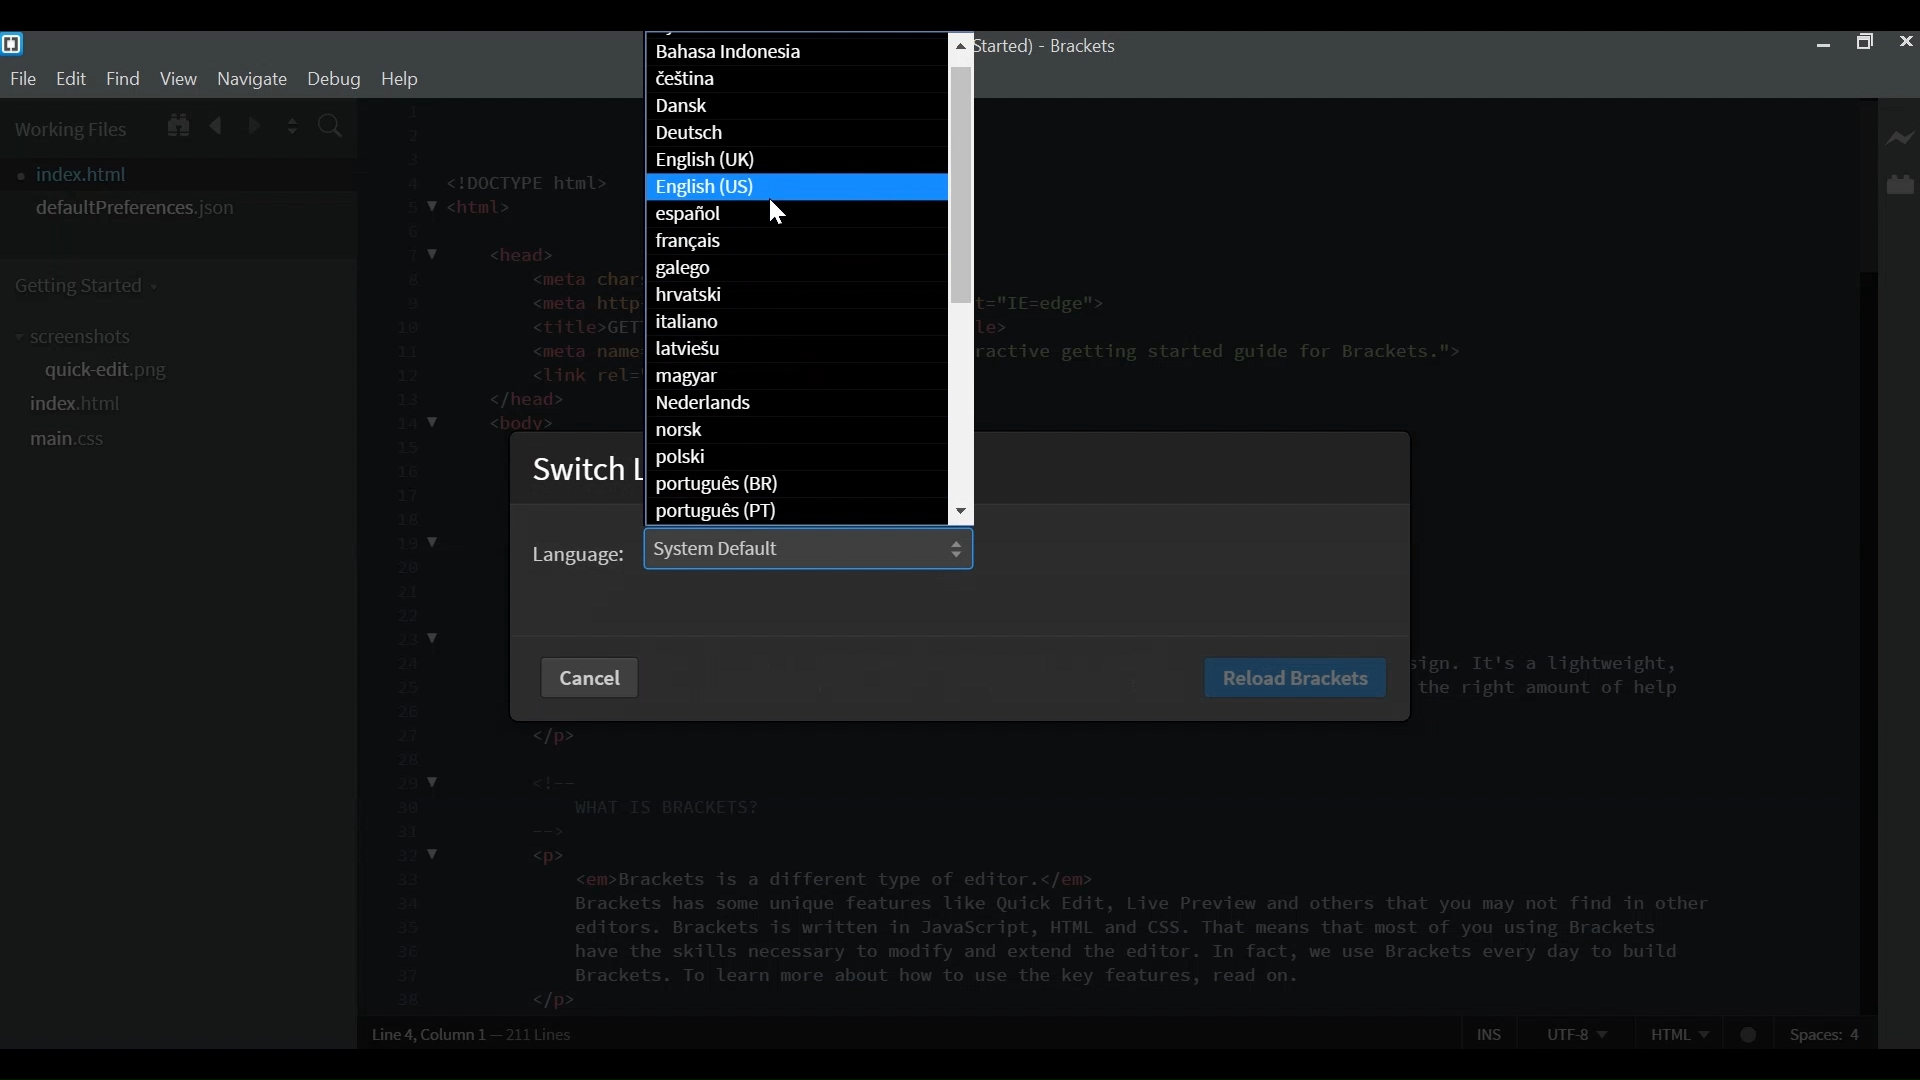  What do you see at coordinates (176, 122) in the screenshot?
I see `Show in File Tree` at bounding box center [176, 122].